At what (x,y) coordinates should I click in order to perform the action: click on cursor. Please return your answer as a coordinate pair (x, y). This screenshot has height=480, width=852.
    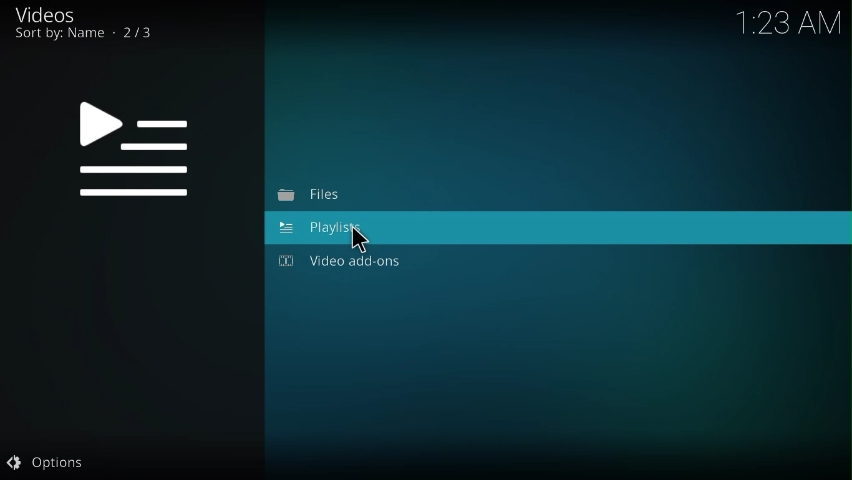
    Looking at the image, I should click on (358, 240).